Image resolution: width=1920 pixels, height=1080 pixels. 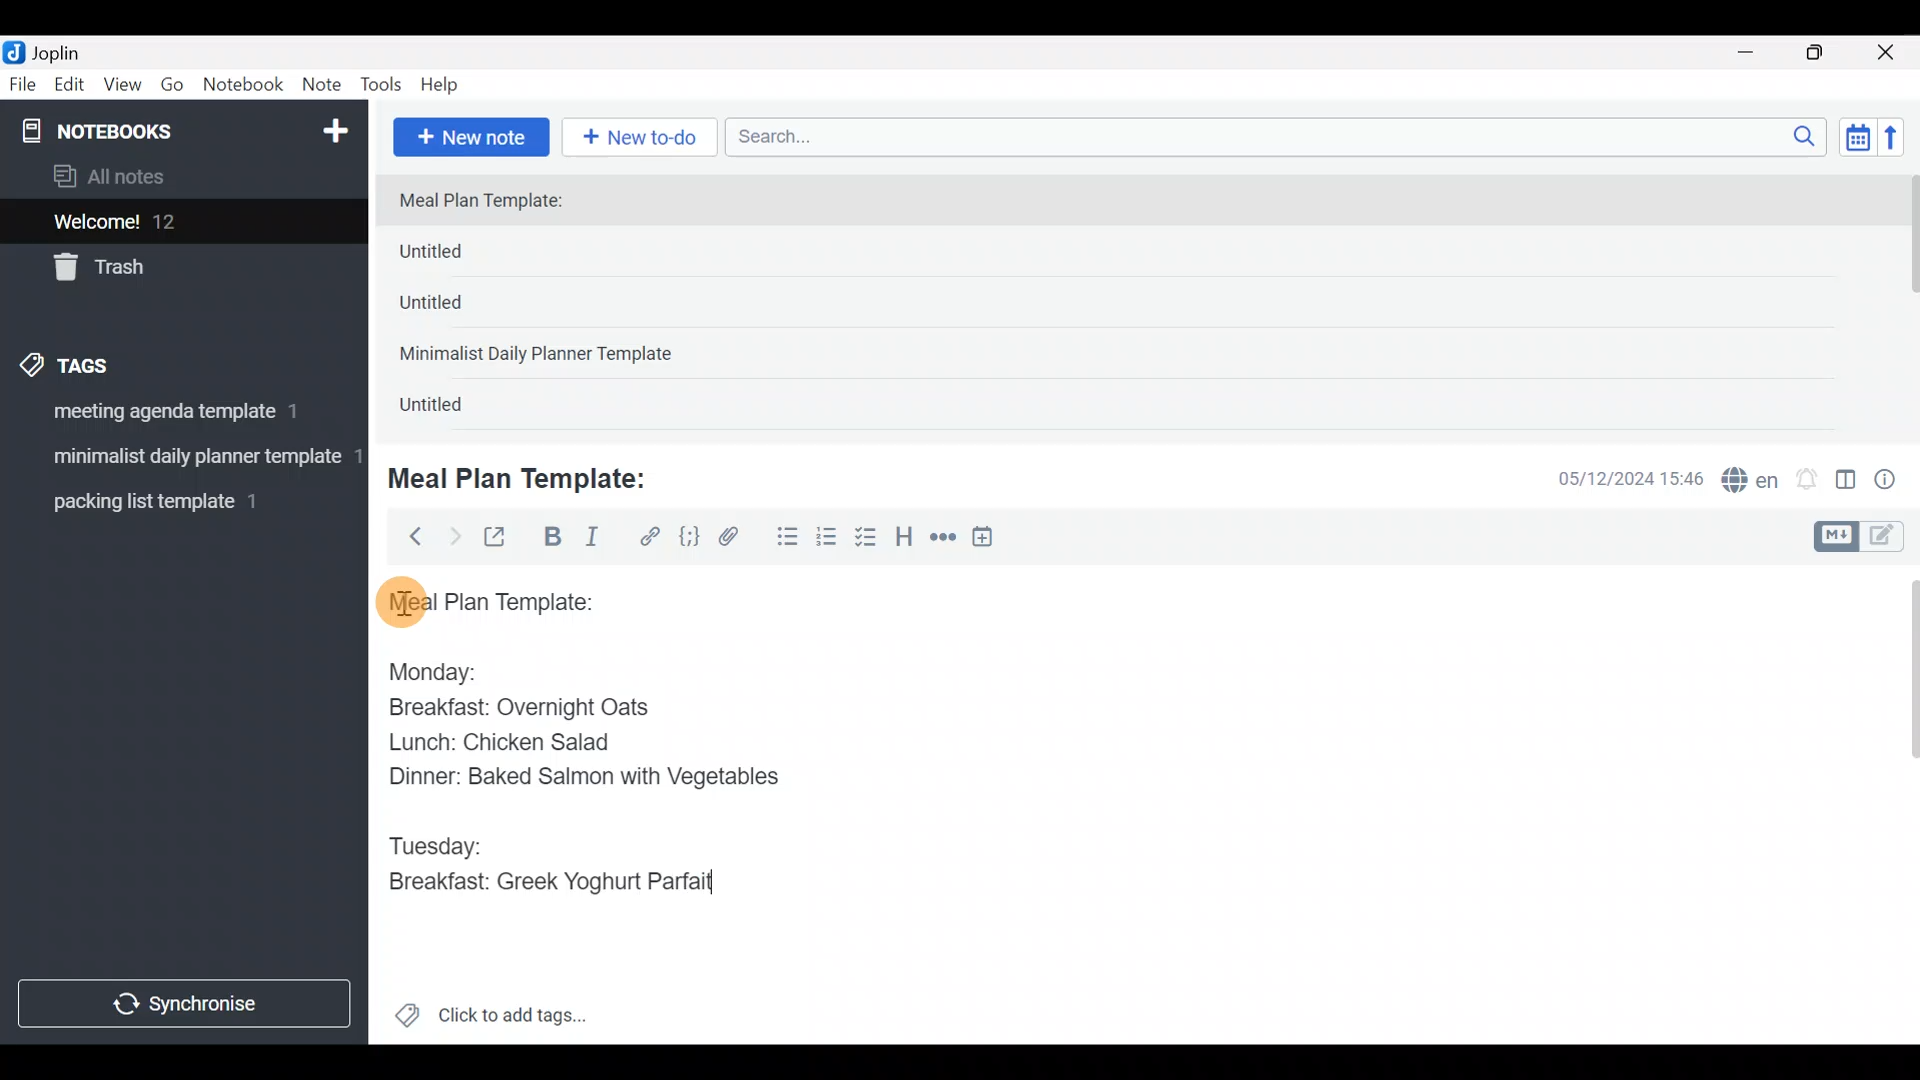 What do you see at coordinates (181, 223) in the screenshot?
I see `Welcome!` at bounding box center [181, 223].